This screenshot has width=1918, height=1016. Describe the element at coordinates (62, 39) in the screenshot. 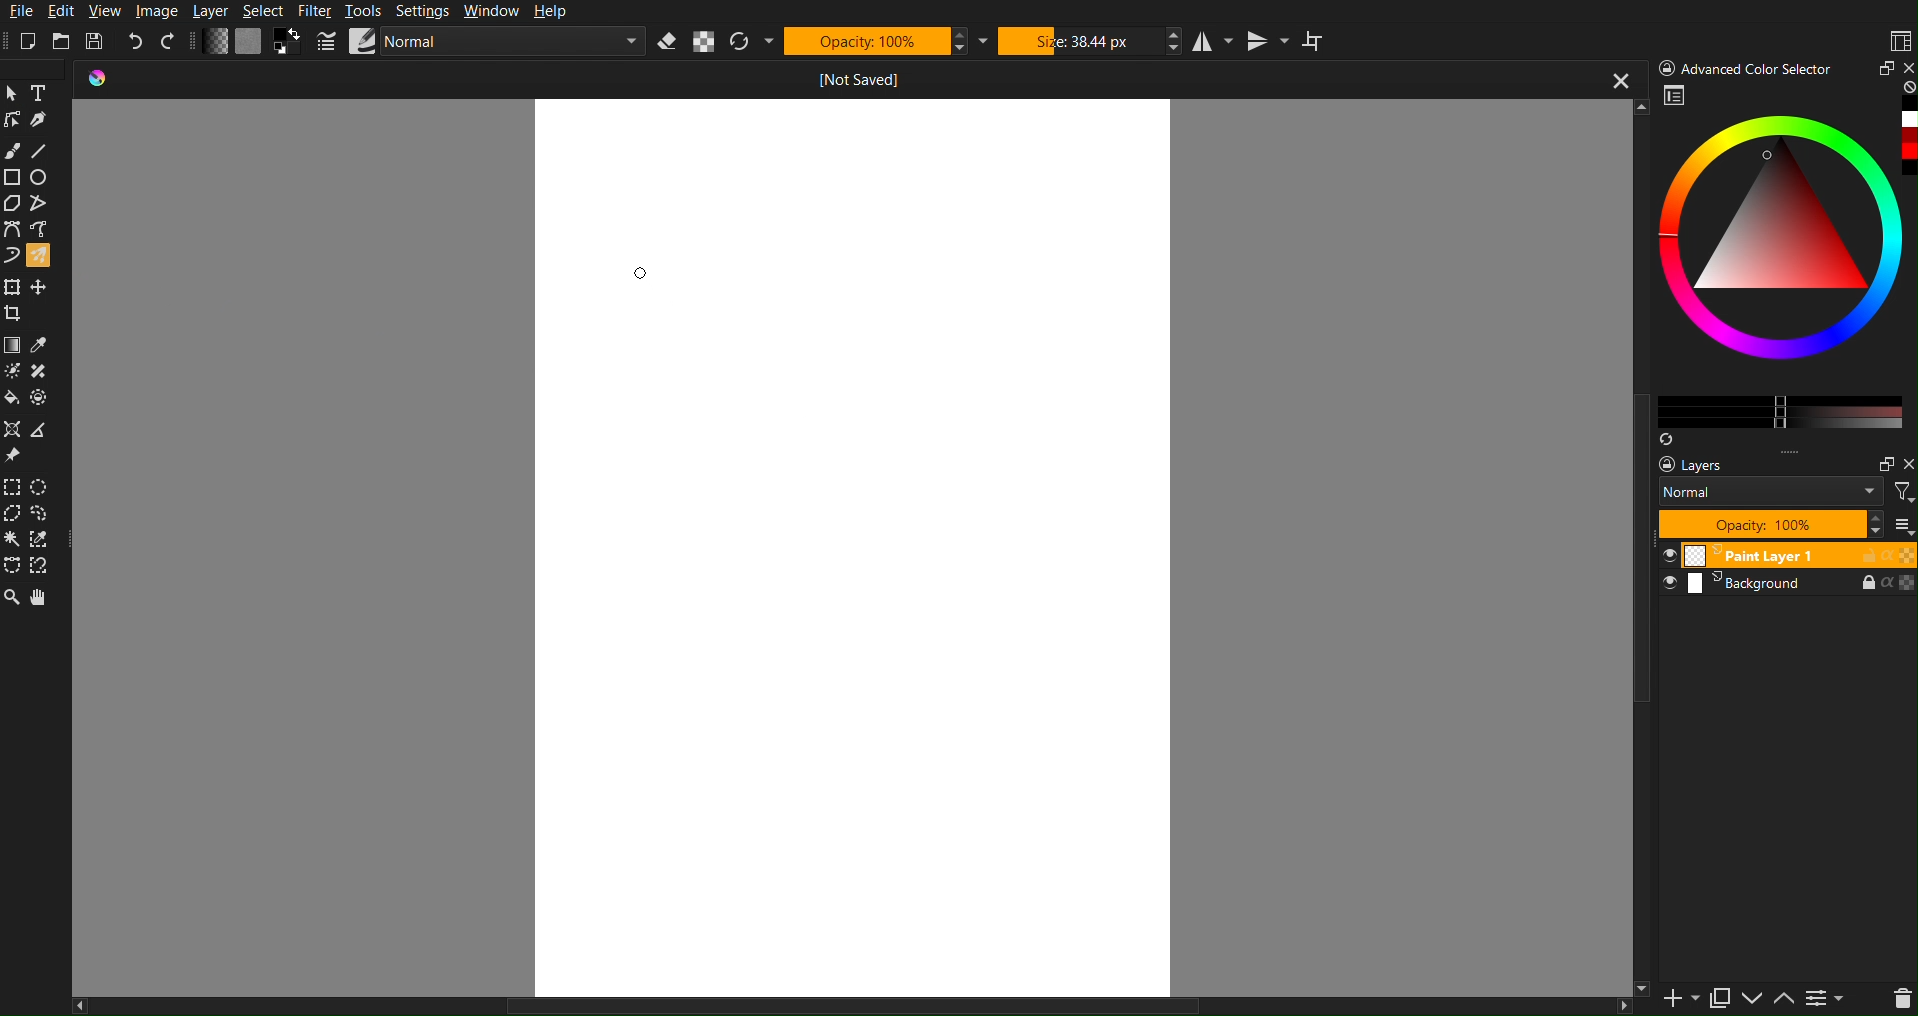

I see `Open` at that location.